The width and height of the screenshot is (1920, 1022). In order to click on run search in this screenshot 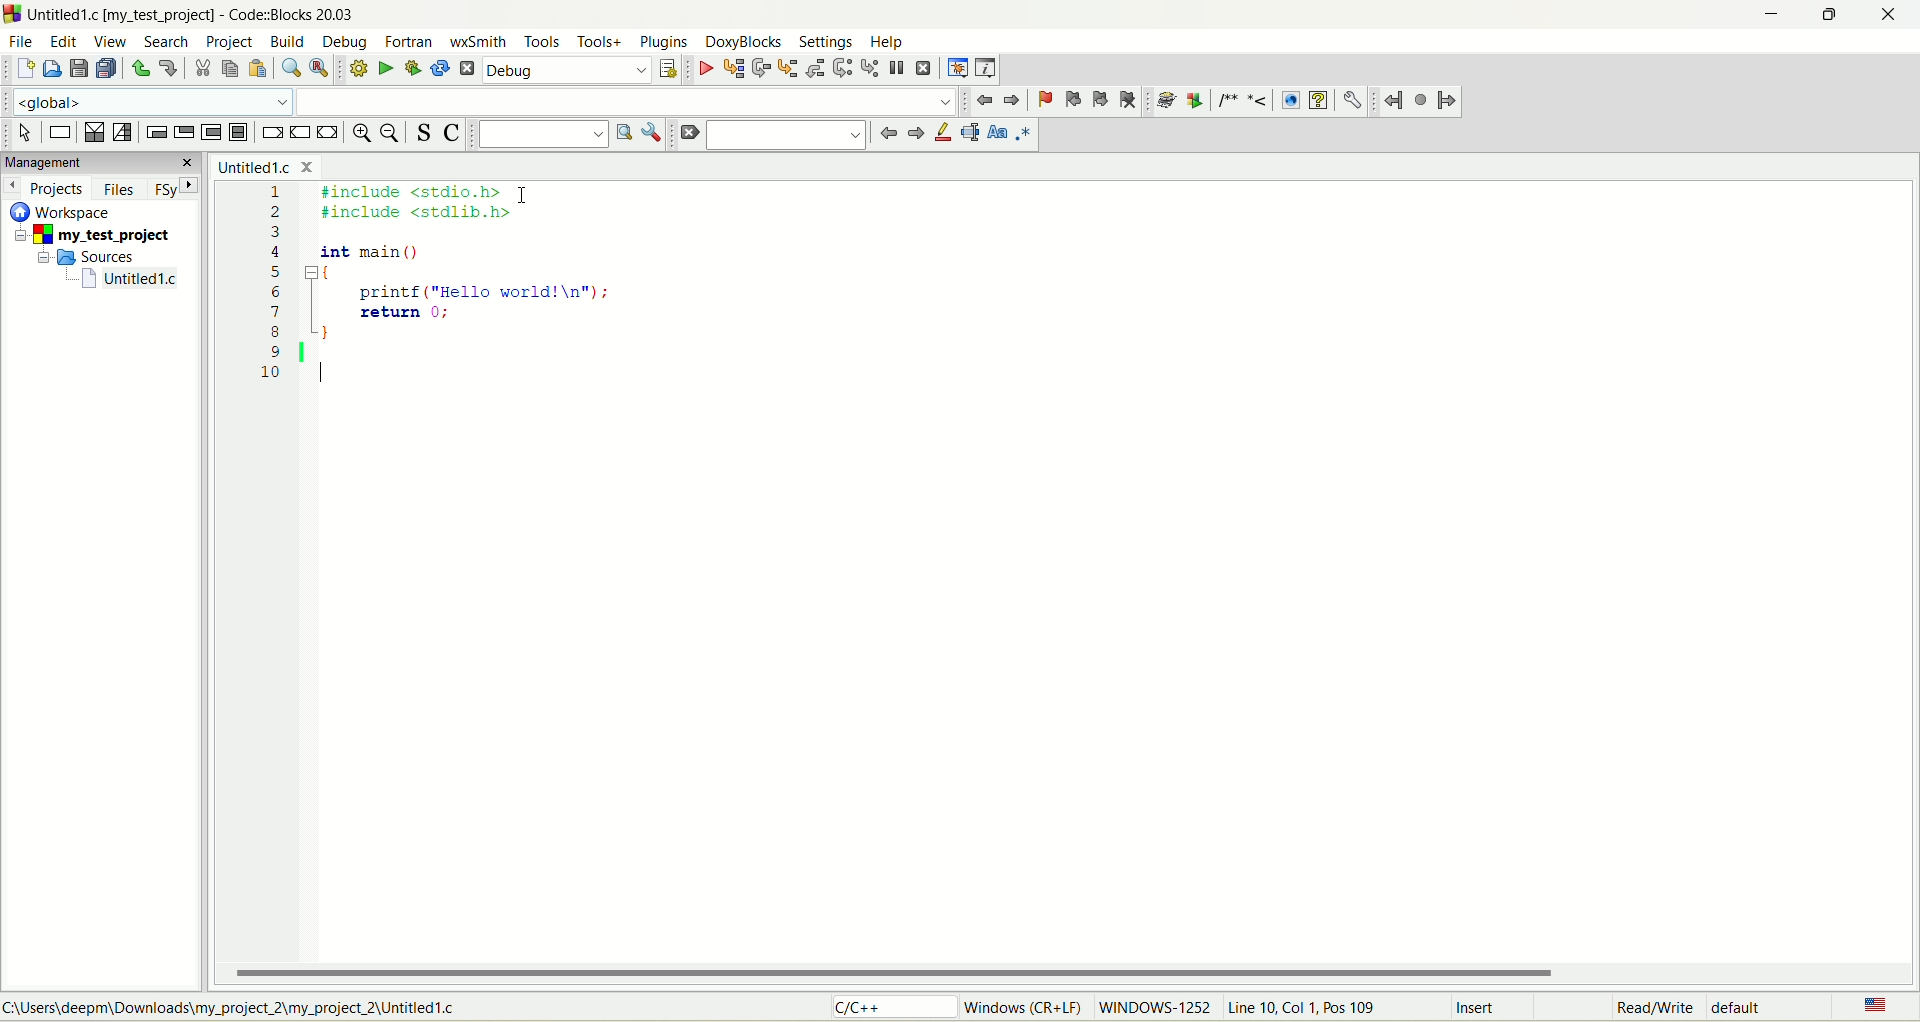, I will do `click(622, 138)`.